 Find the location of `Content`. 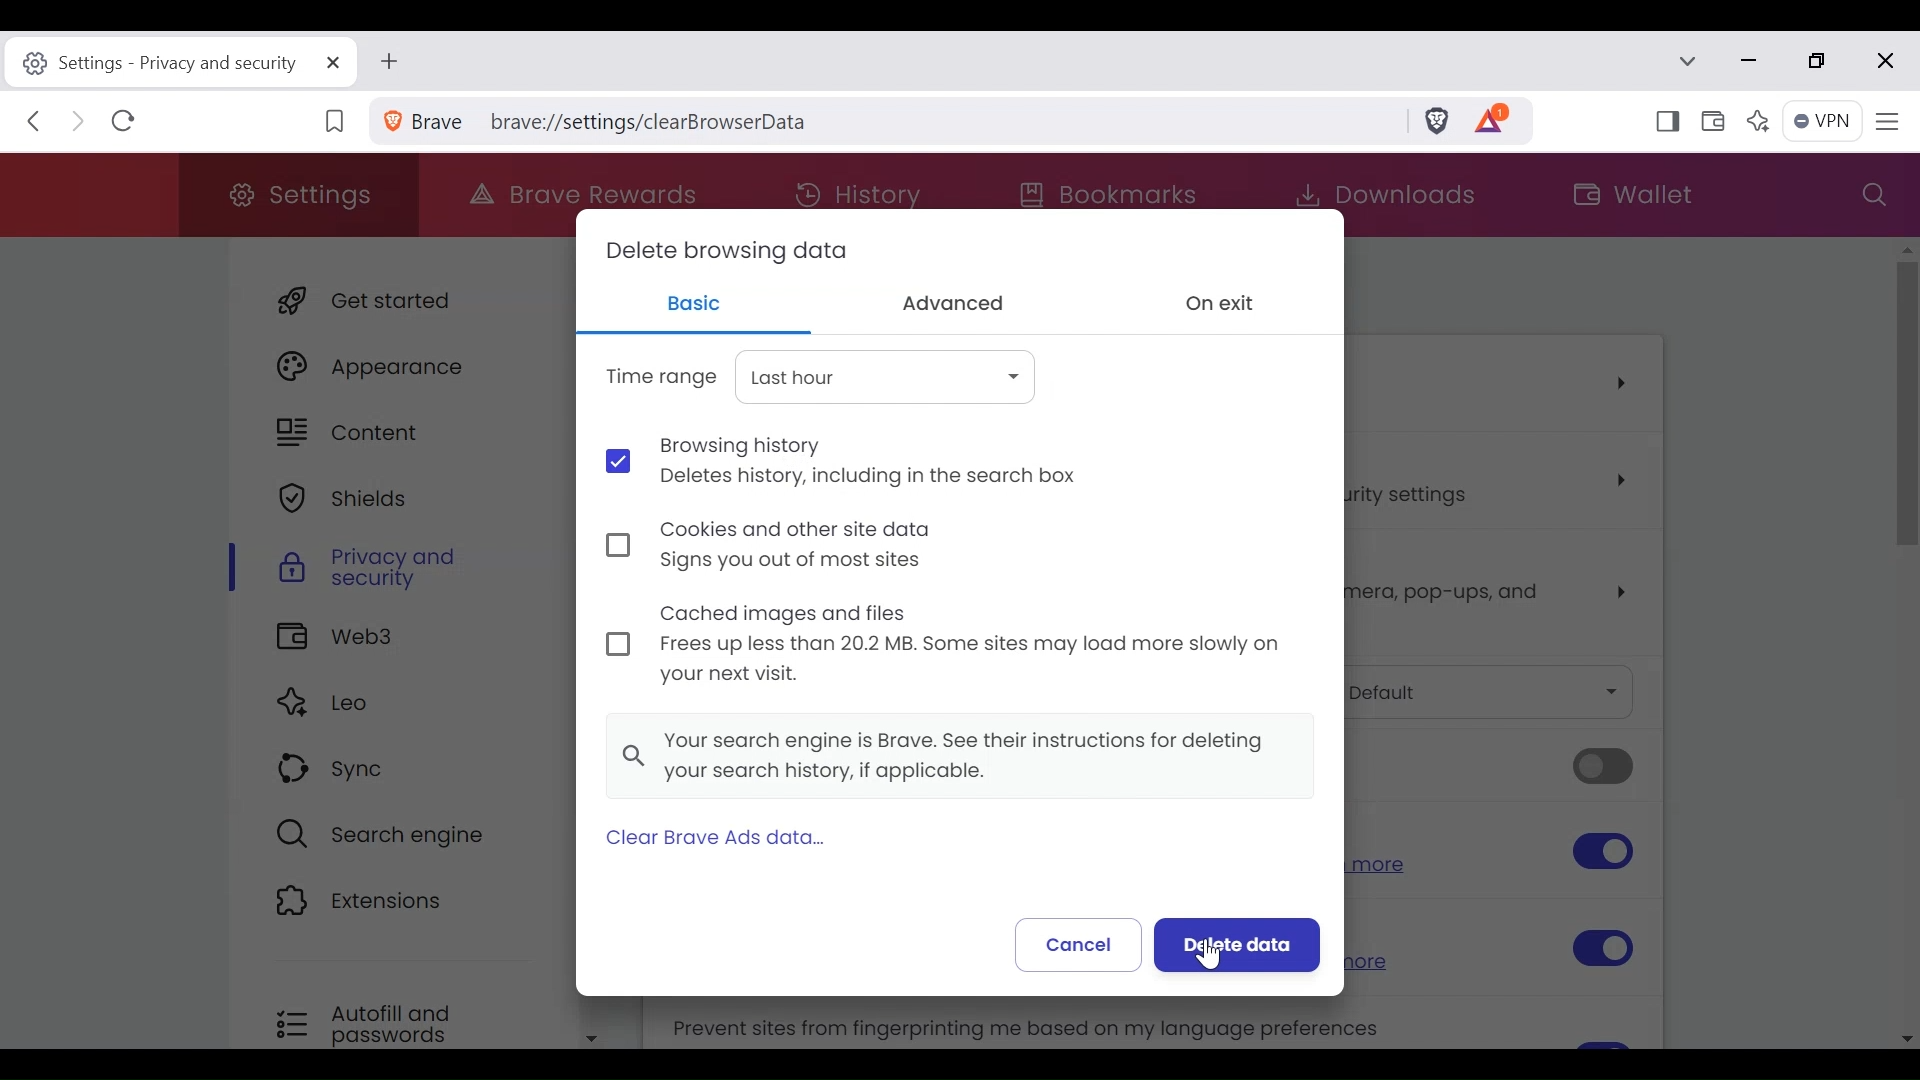

Content is located at coordinates (400, 434).